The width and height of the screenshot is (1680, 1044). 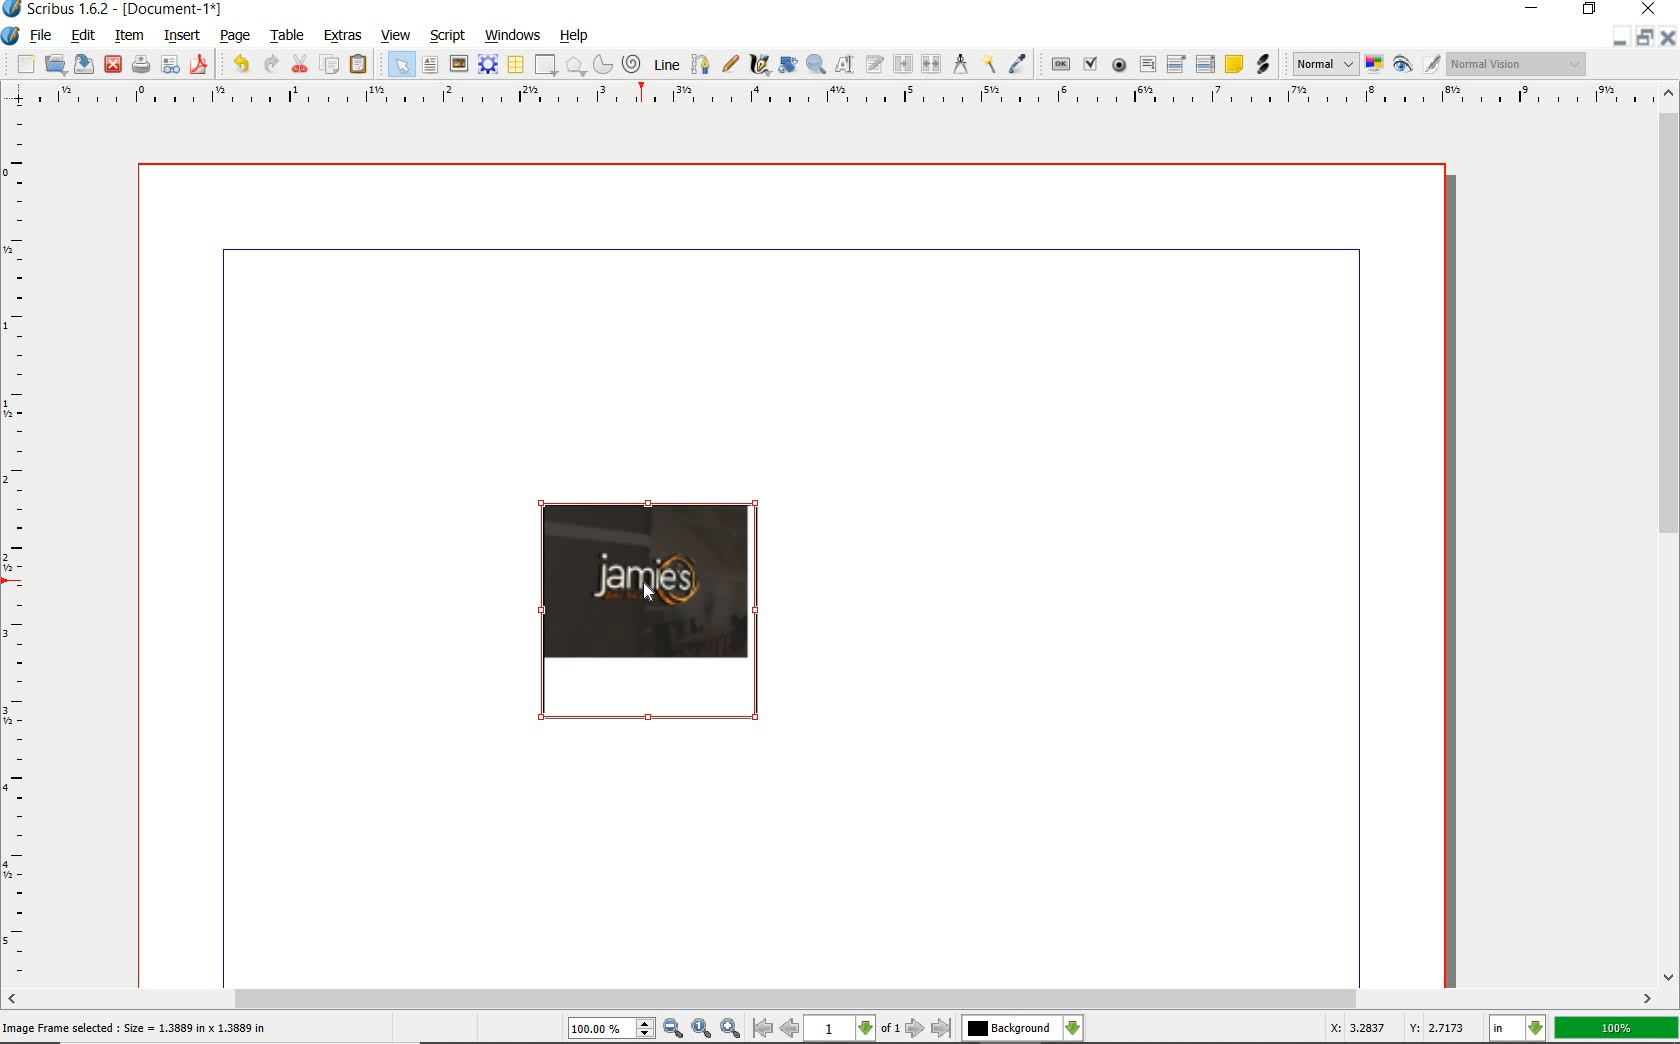 What do you see at coordinates (701, 65) in the screenshot?
I see `Bezier curve` at bounding box center [701, 65].